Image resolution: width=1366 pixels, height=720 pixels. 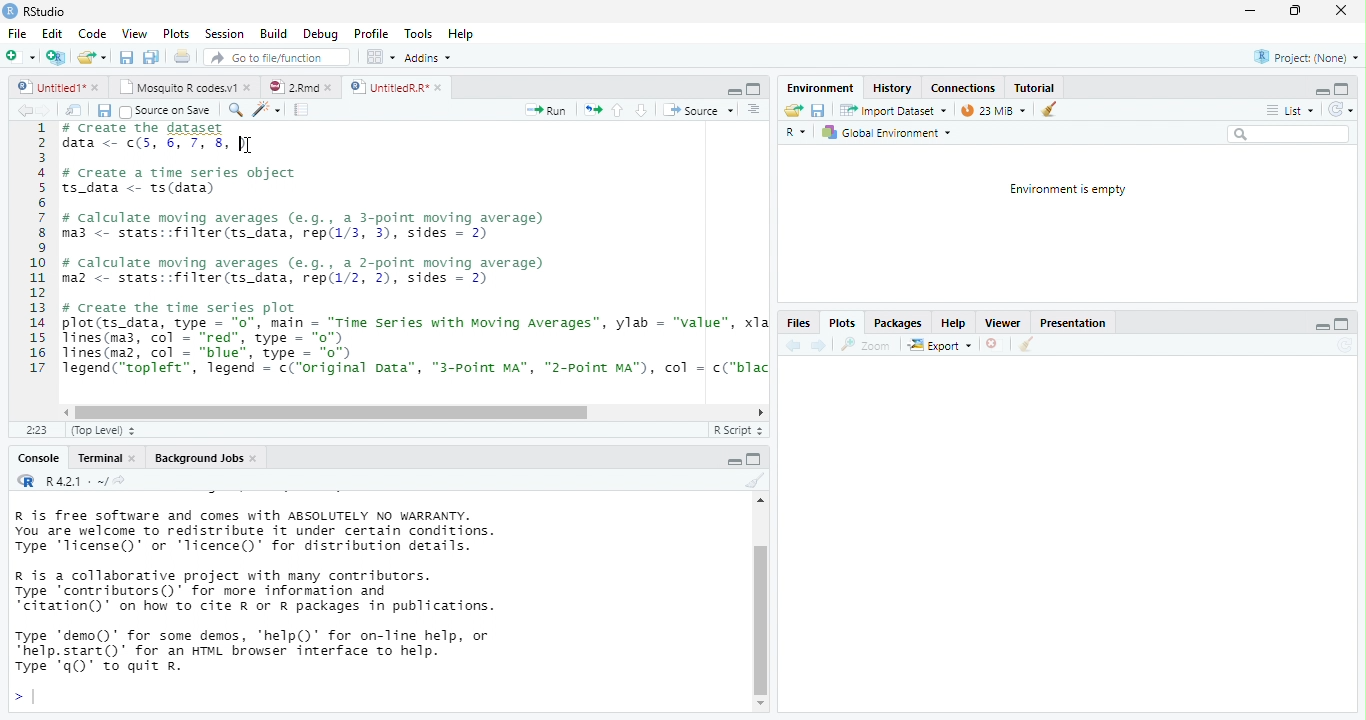 What do you see at coordinates (1025, 346) in the screenshot?
I see `clear` at bounding box center [1025, 346].